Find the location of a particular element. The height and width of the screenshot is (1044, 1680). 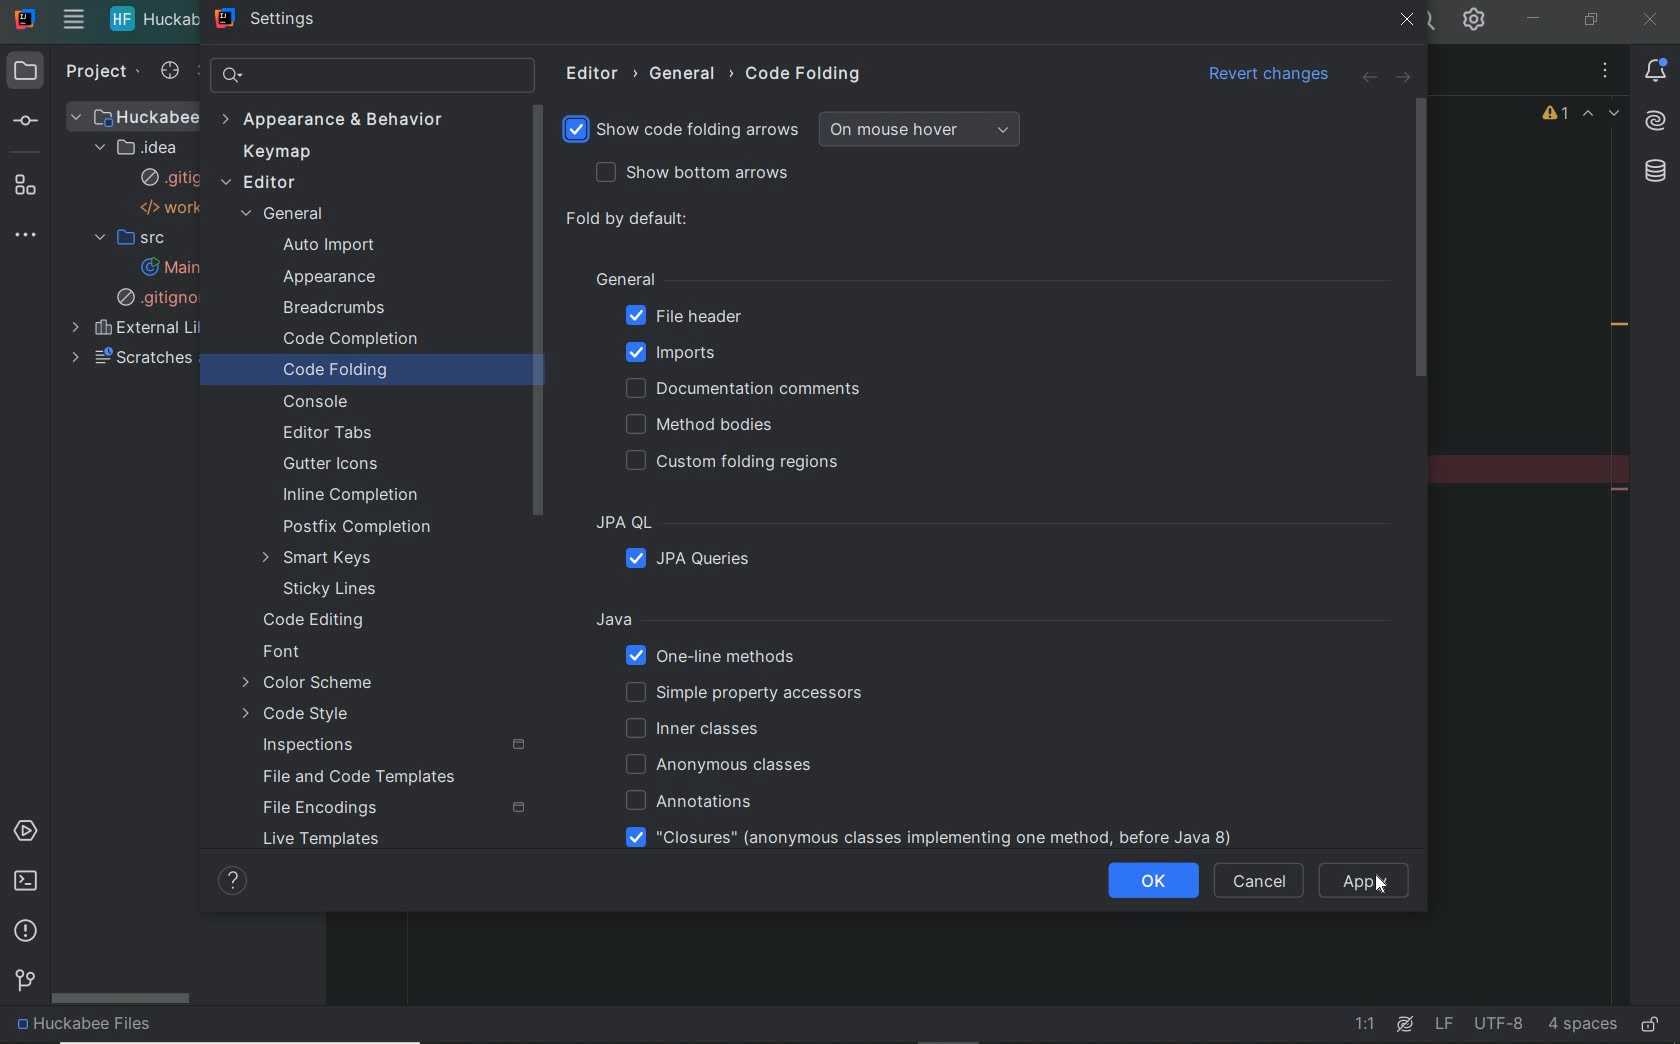

more tool windows is located at coordinates (32, 236).